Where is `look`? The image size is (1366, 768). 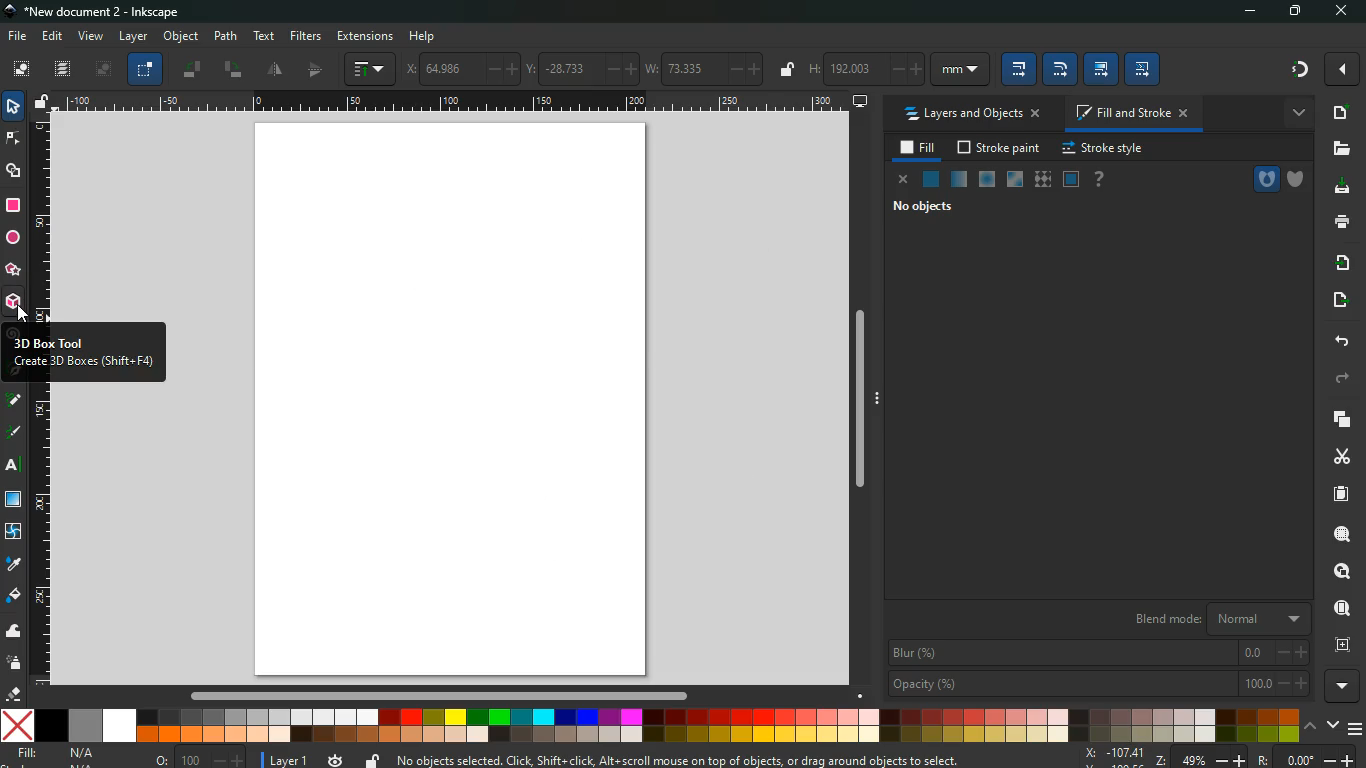
look is located at coordinates (1336, 572).